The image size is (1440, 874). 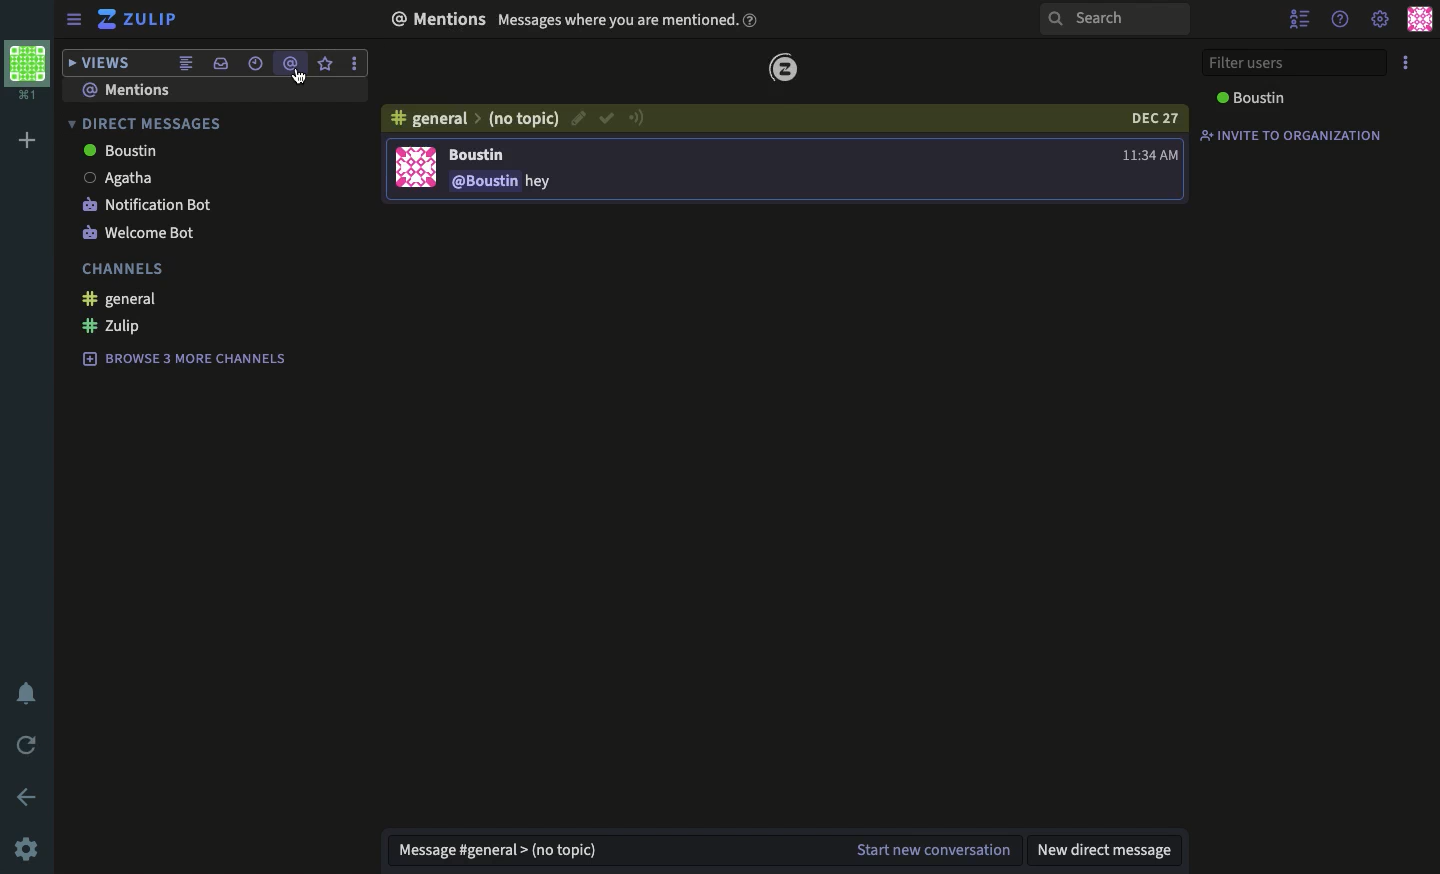 I want to click on combined feed, so click(x=190, y=61).